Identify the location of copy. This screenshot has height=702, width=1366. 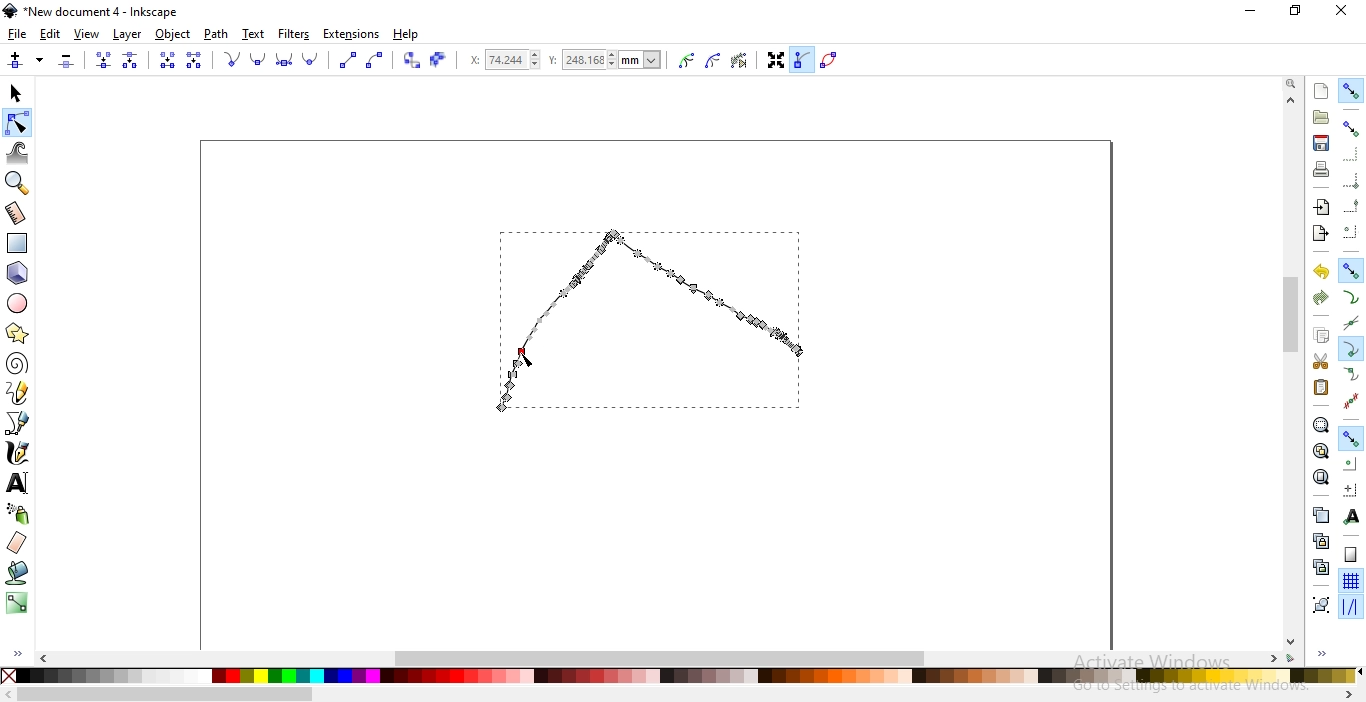
(1320, 333).